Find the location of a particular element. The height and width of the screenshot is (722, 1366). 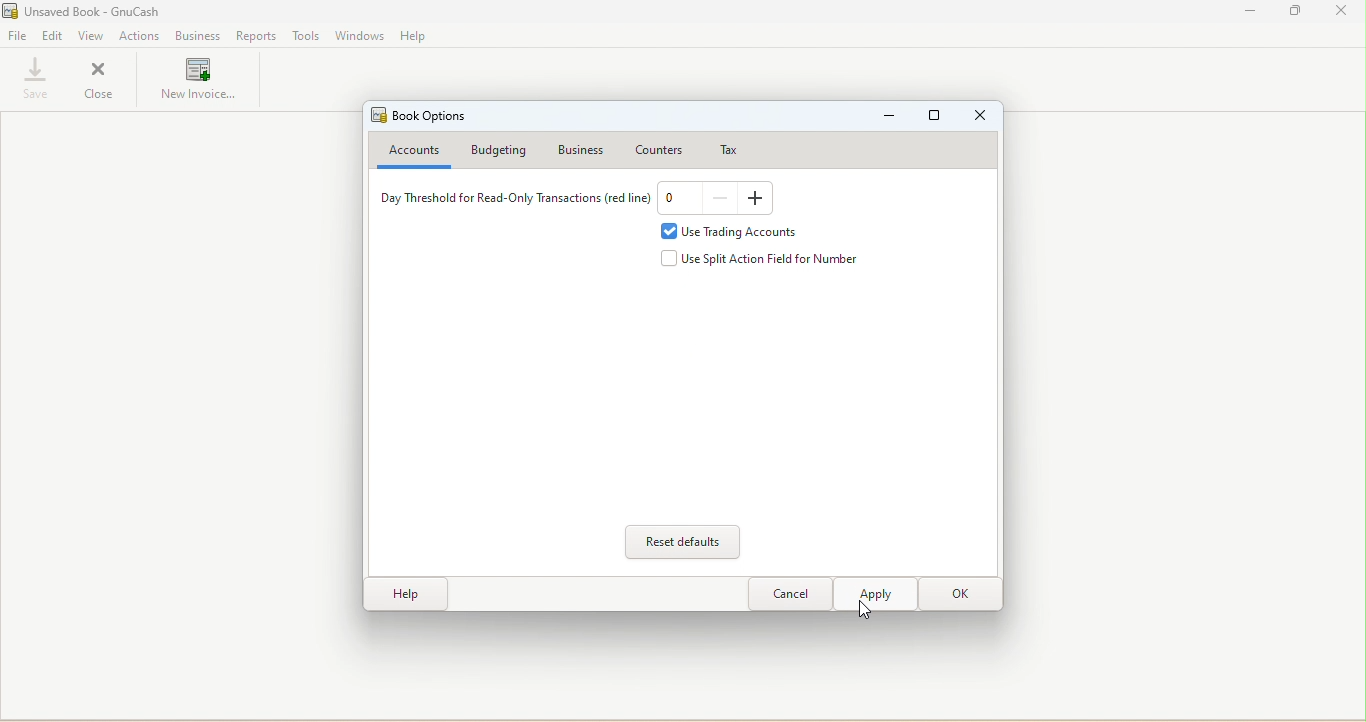

Tax is located at coordinates (722, 149).